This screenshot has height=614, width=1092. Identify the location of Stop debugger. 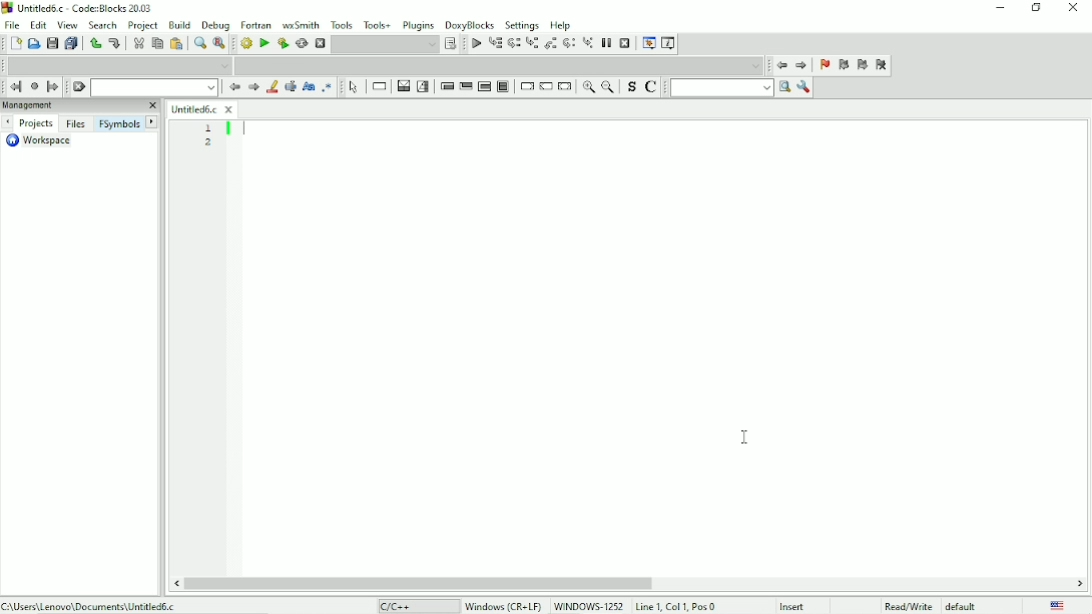
(624, 43).